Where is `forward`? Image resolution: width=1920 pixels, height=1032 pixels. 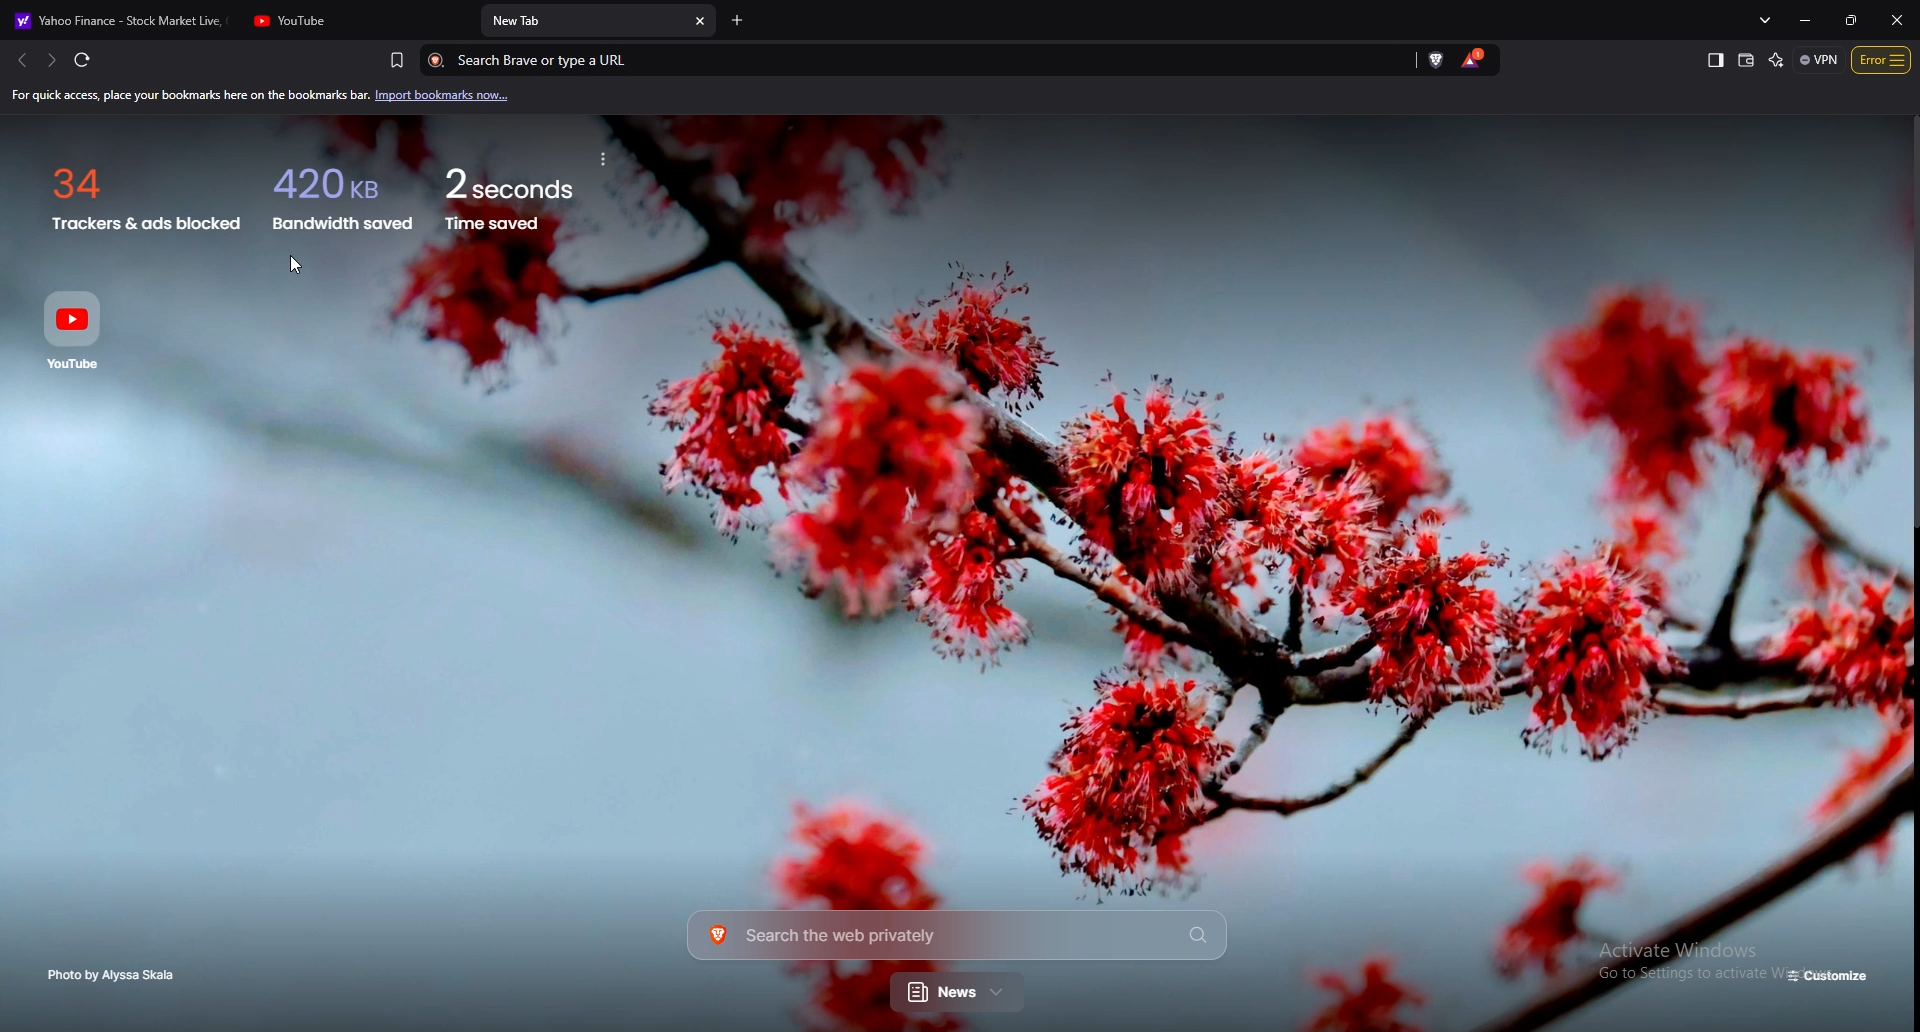 forward is located at coordinates (50, 60).